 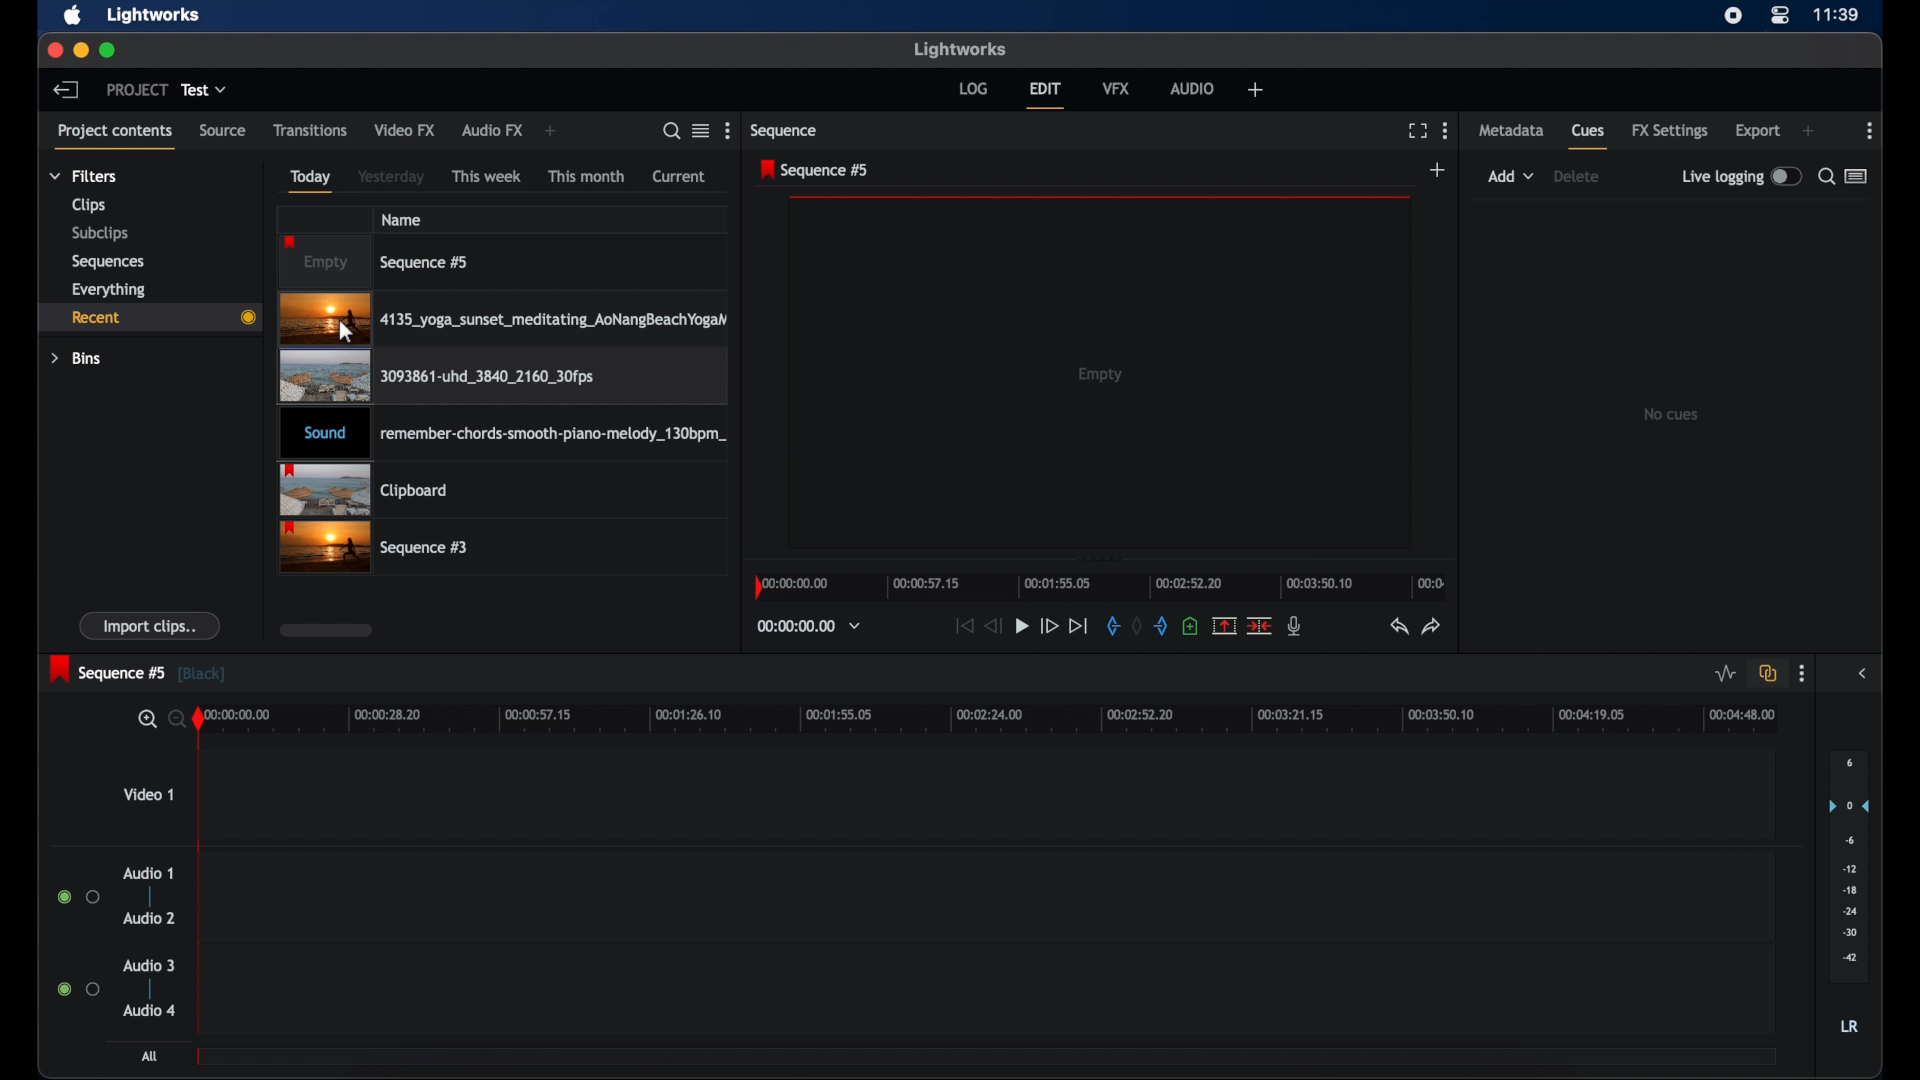 What do you see at coordinates (1417, 131) in the screenshot?
I see `full screen` at bounding box center [1417, 131].